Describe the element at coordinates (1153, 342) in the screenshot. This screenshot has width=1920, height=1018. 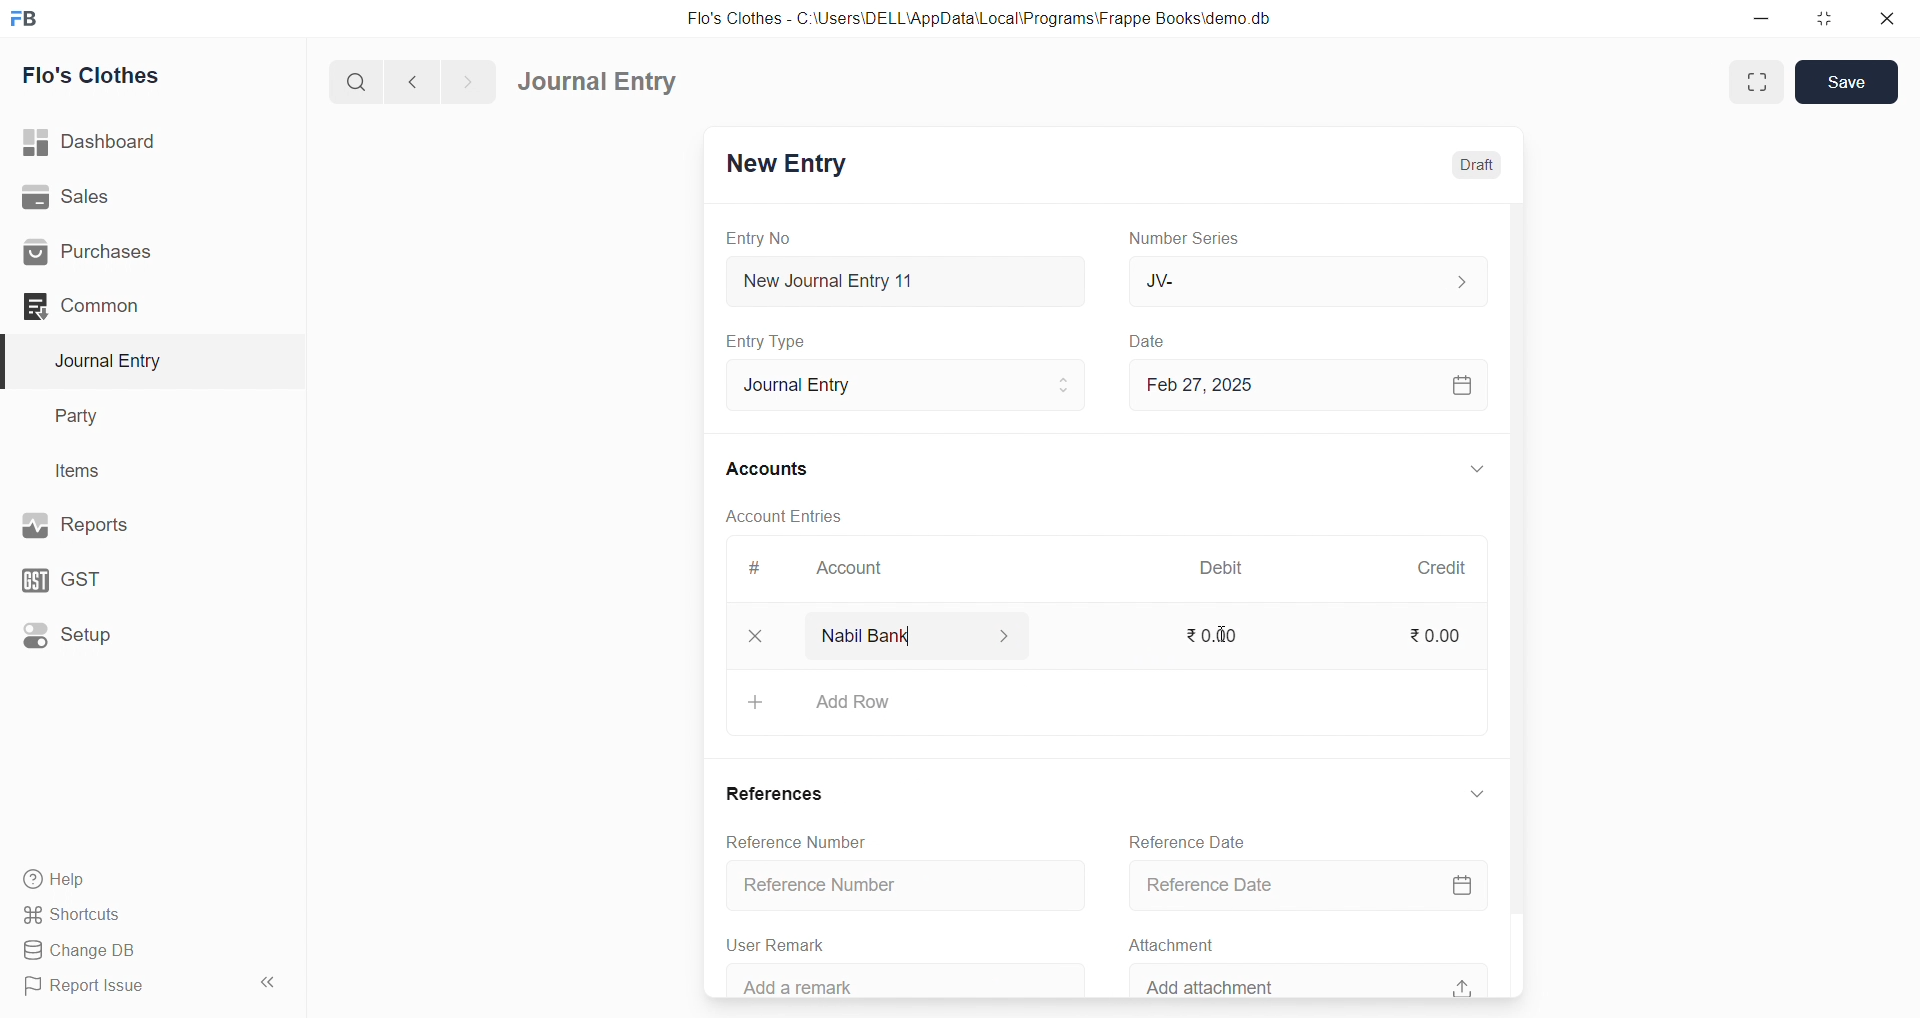
I see `Date` at that location.